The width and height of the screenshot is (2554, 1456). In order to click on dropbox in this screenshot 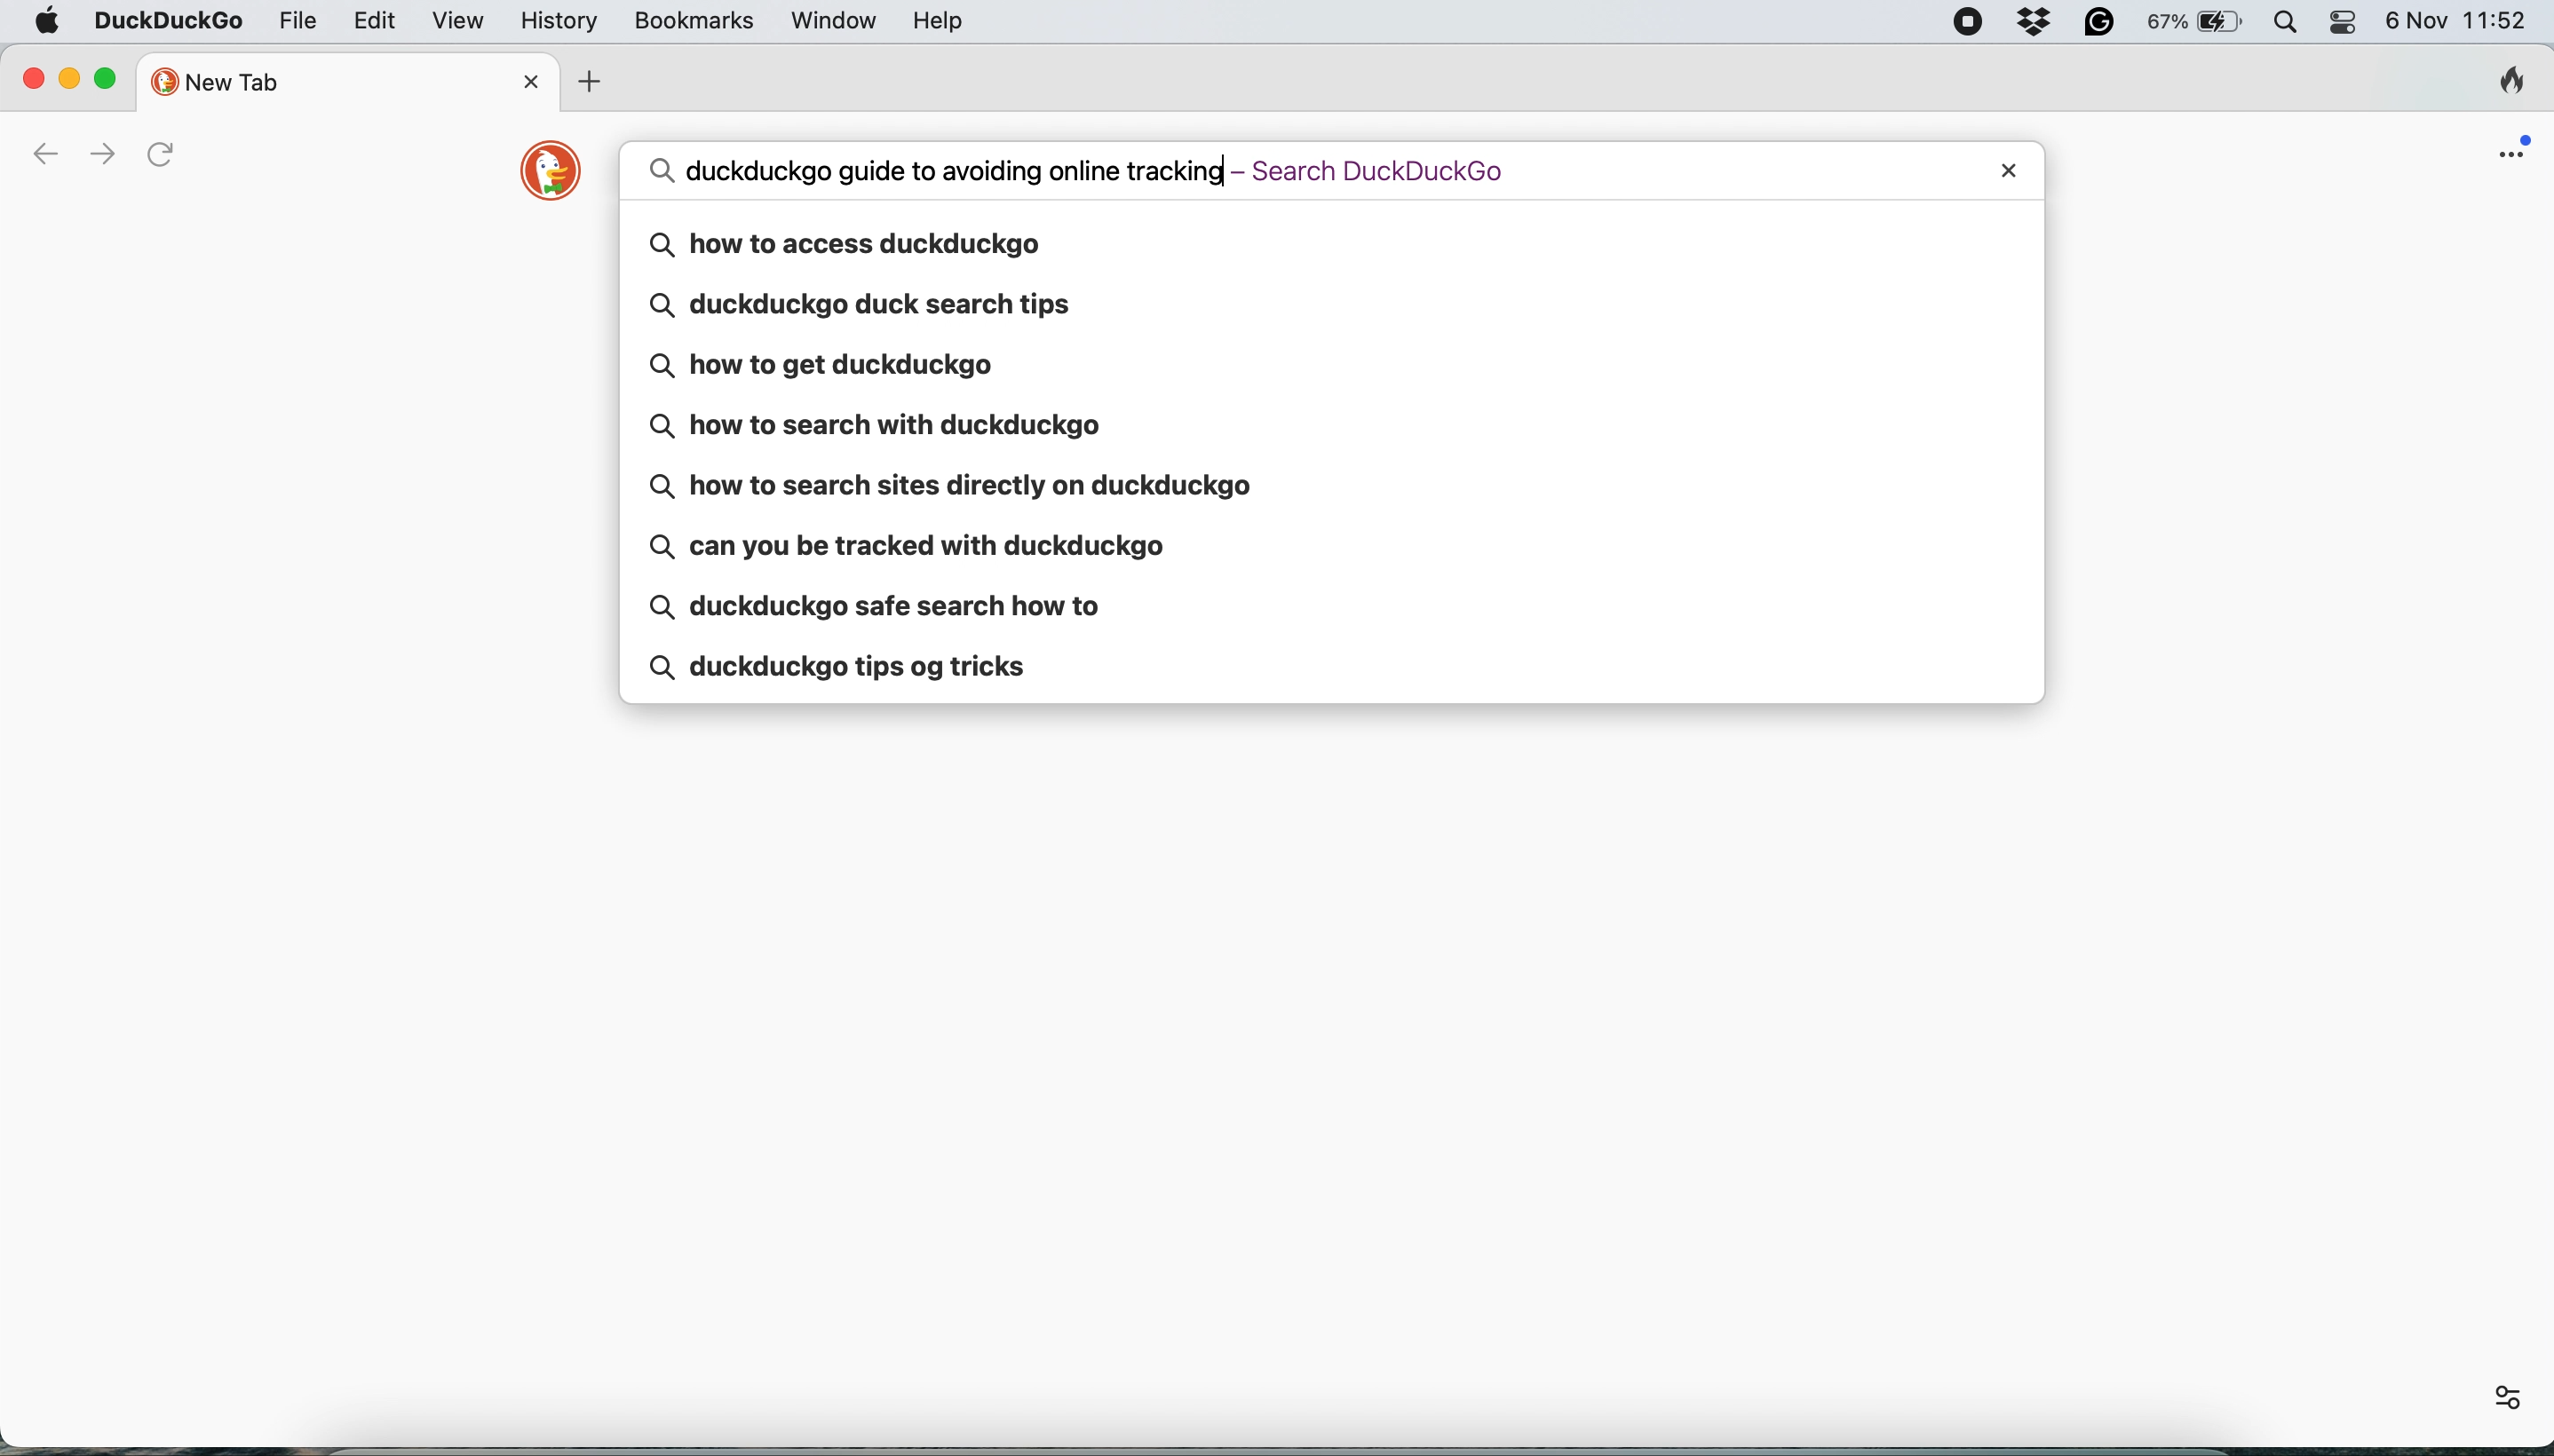, I will do `click(2042, 22)`.